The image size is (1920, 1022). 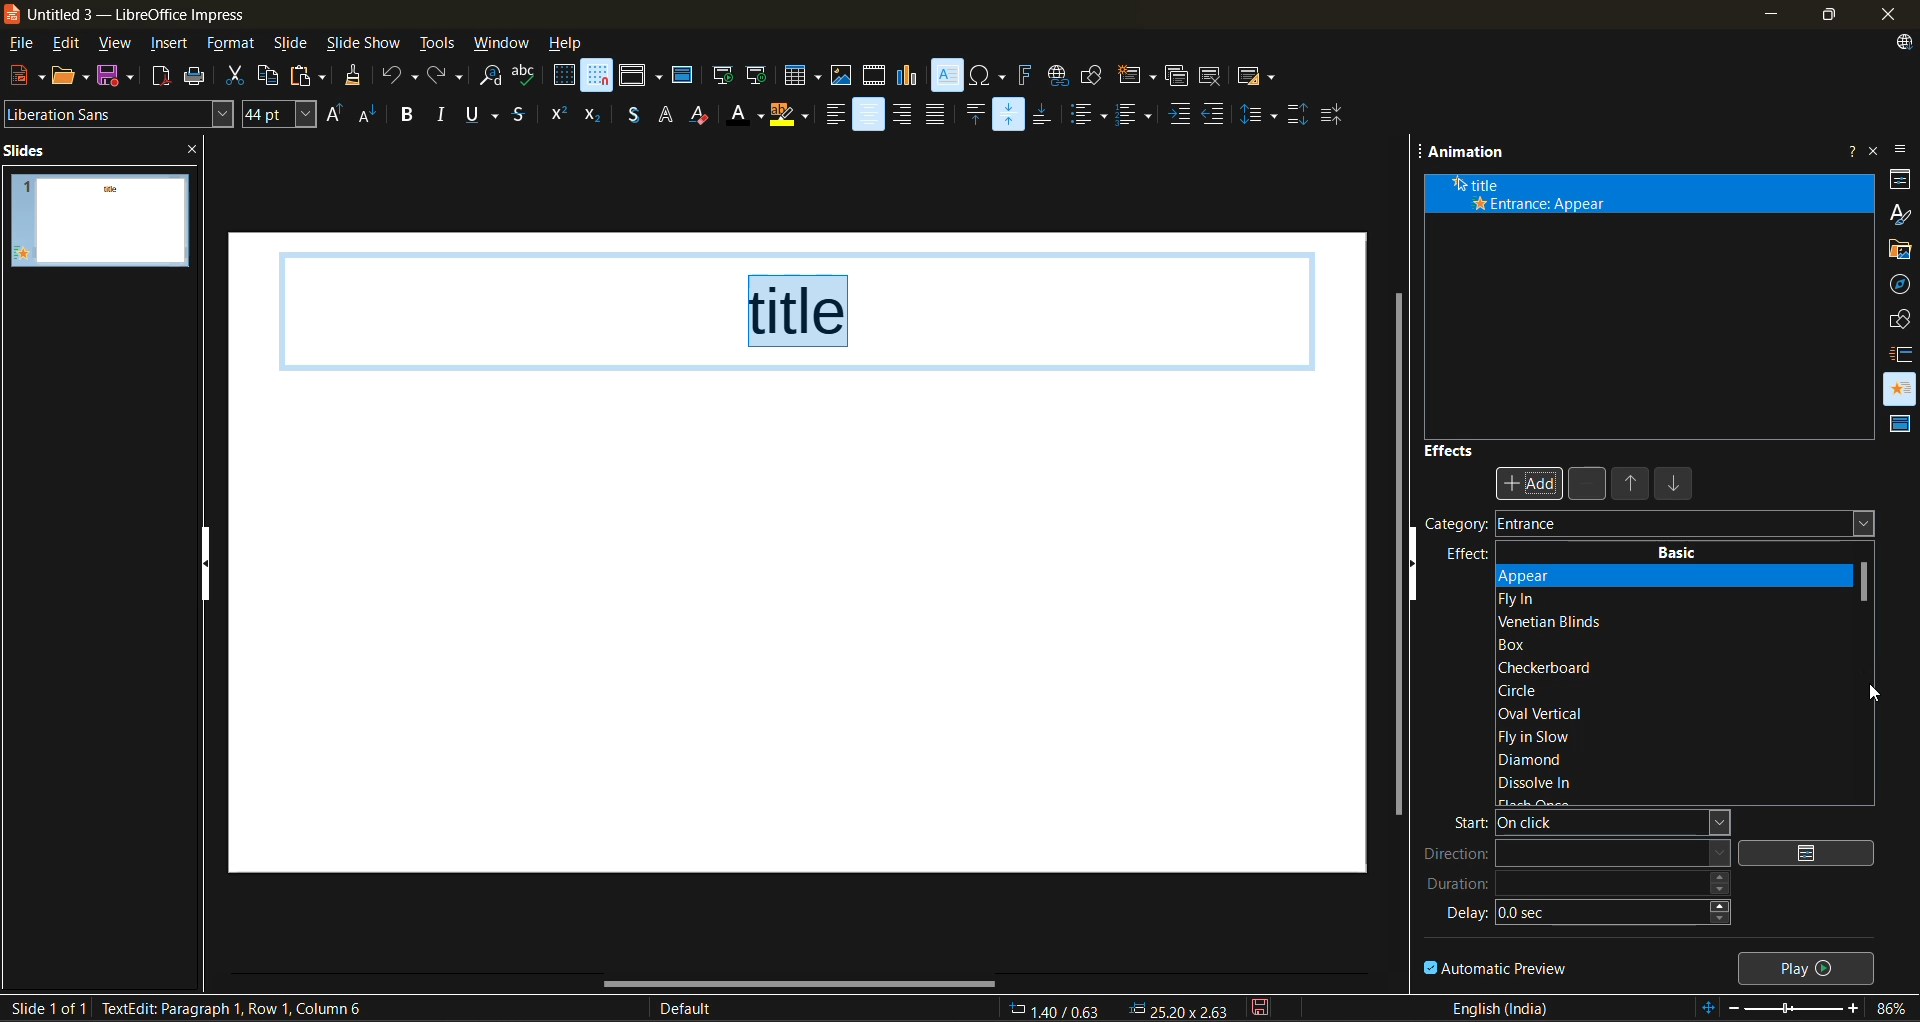 What do you see at coordinates (723, 77) in the screenshot?
I see `start from first slide` at bounding box center [723, 77].